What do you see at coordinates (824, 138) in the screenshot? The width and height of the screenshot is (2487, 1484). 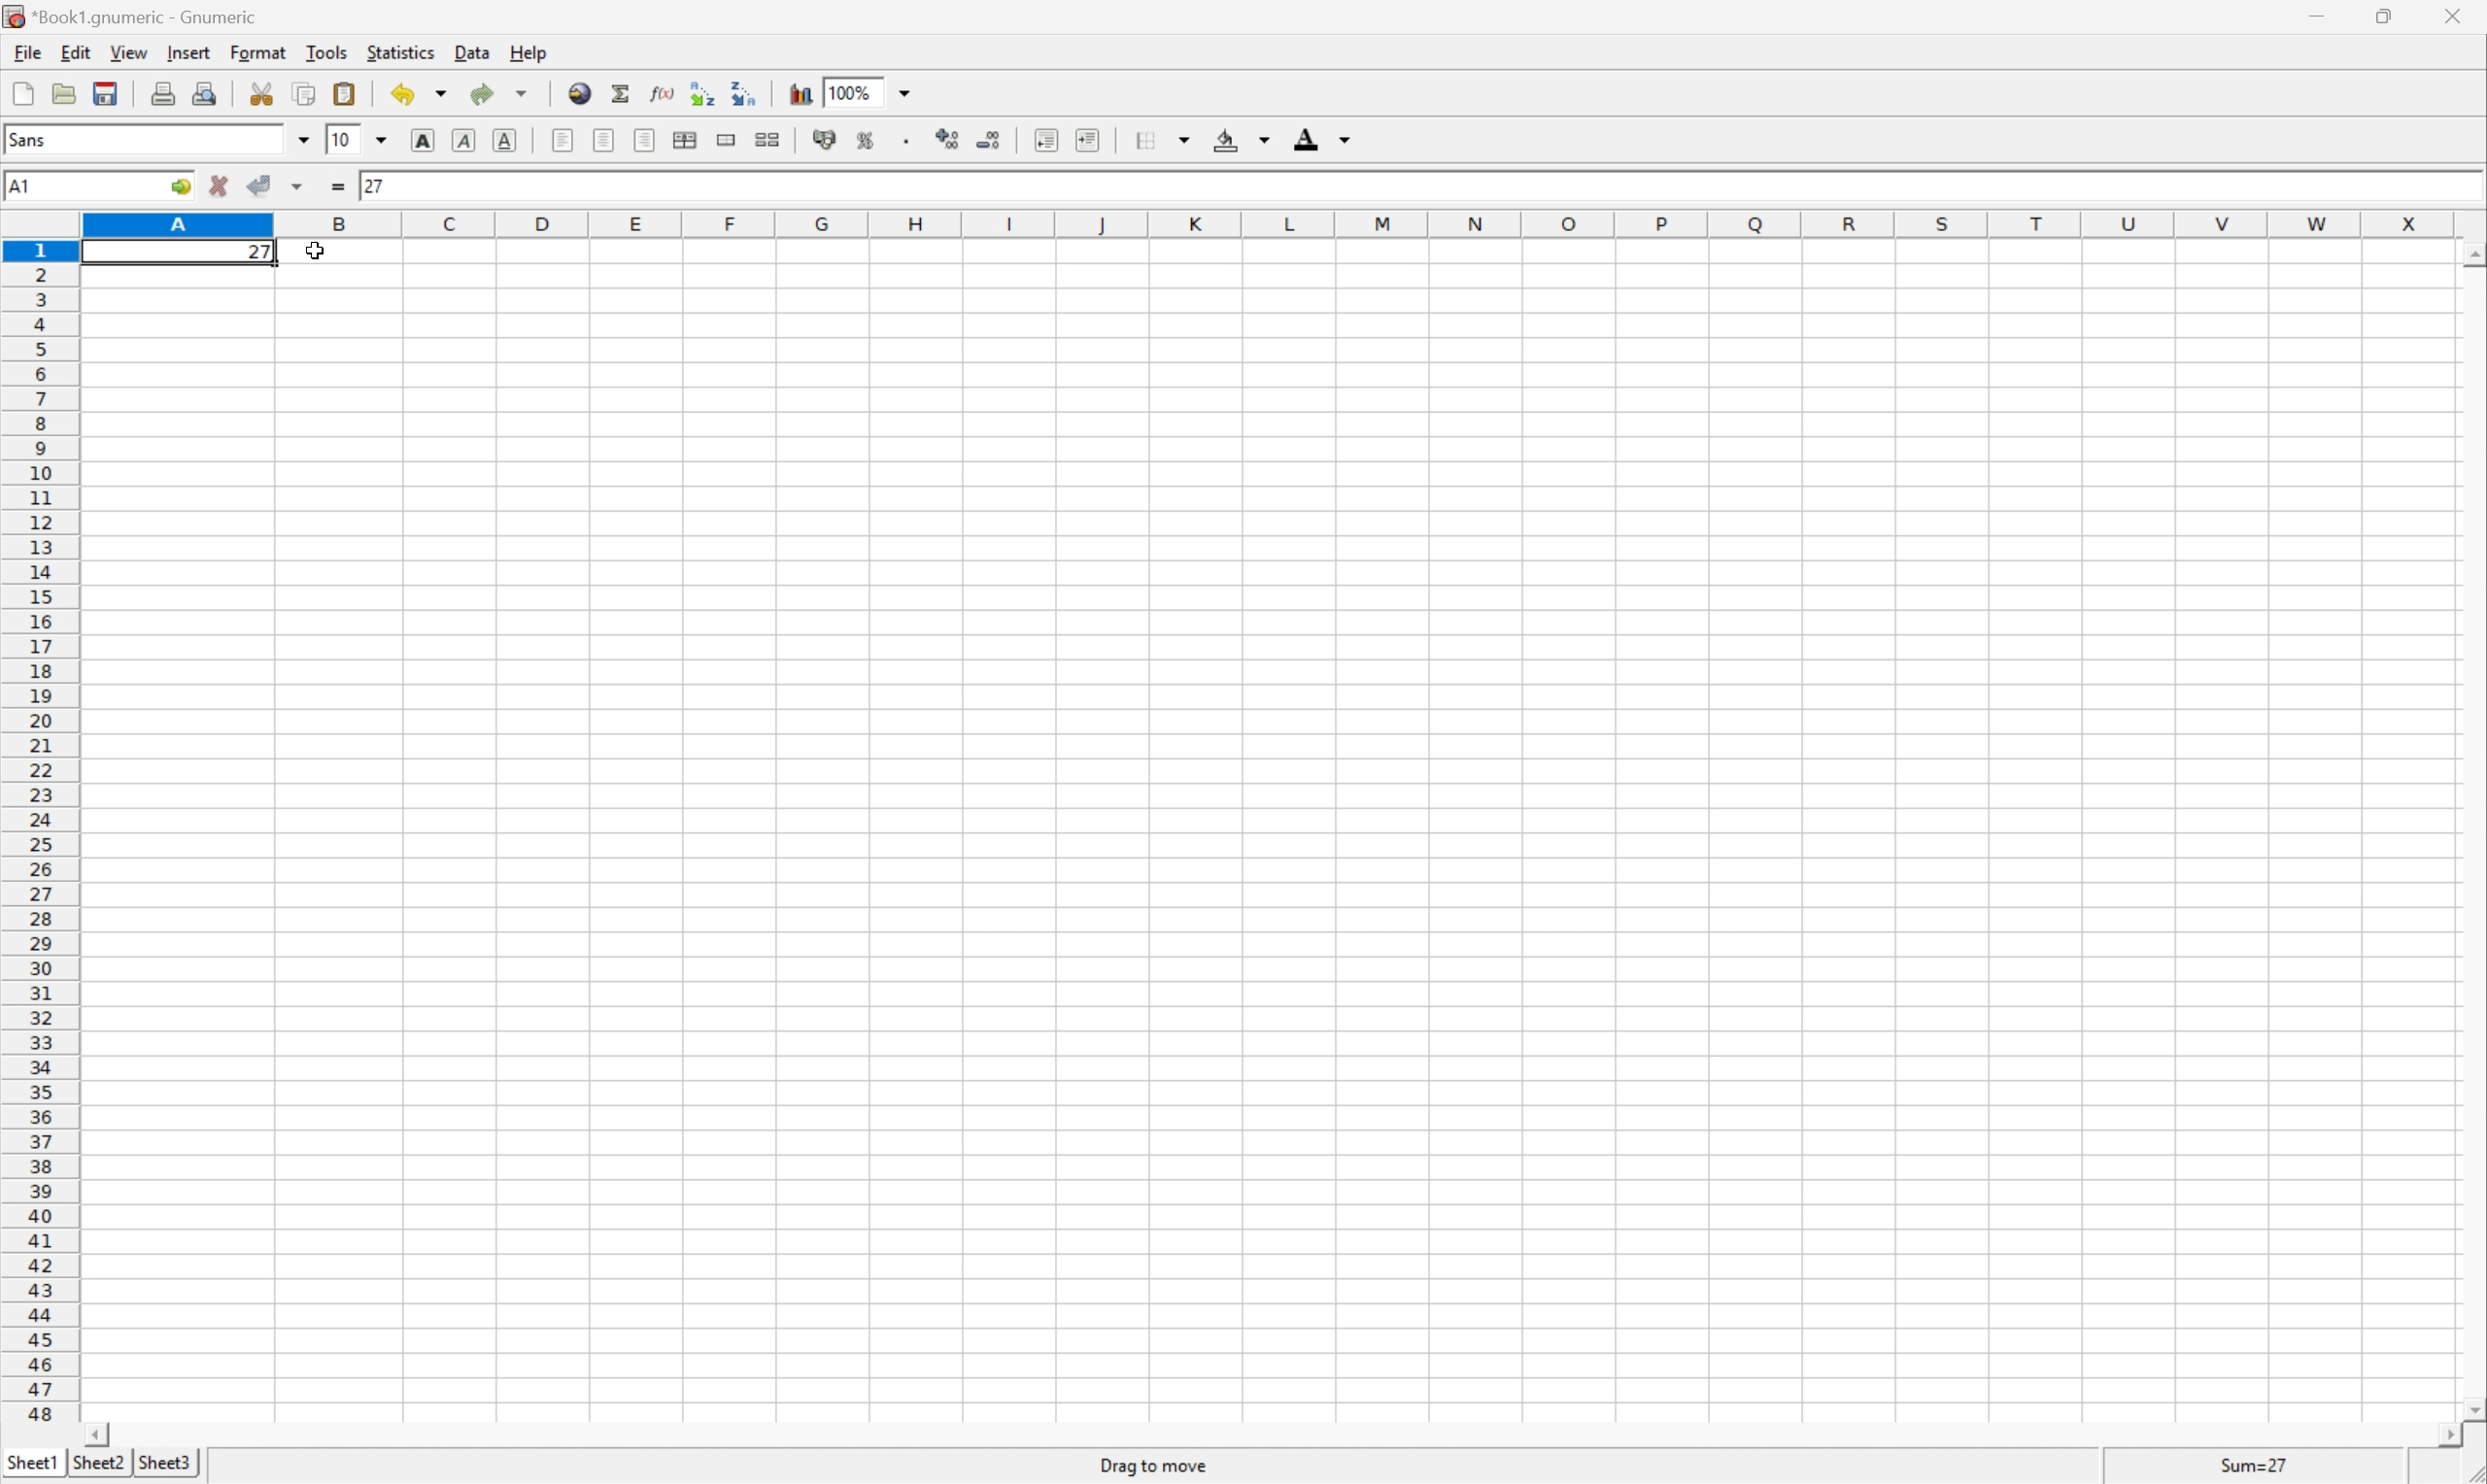 I see `Format the selection as accounting` at bounding box center [824, 138].